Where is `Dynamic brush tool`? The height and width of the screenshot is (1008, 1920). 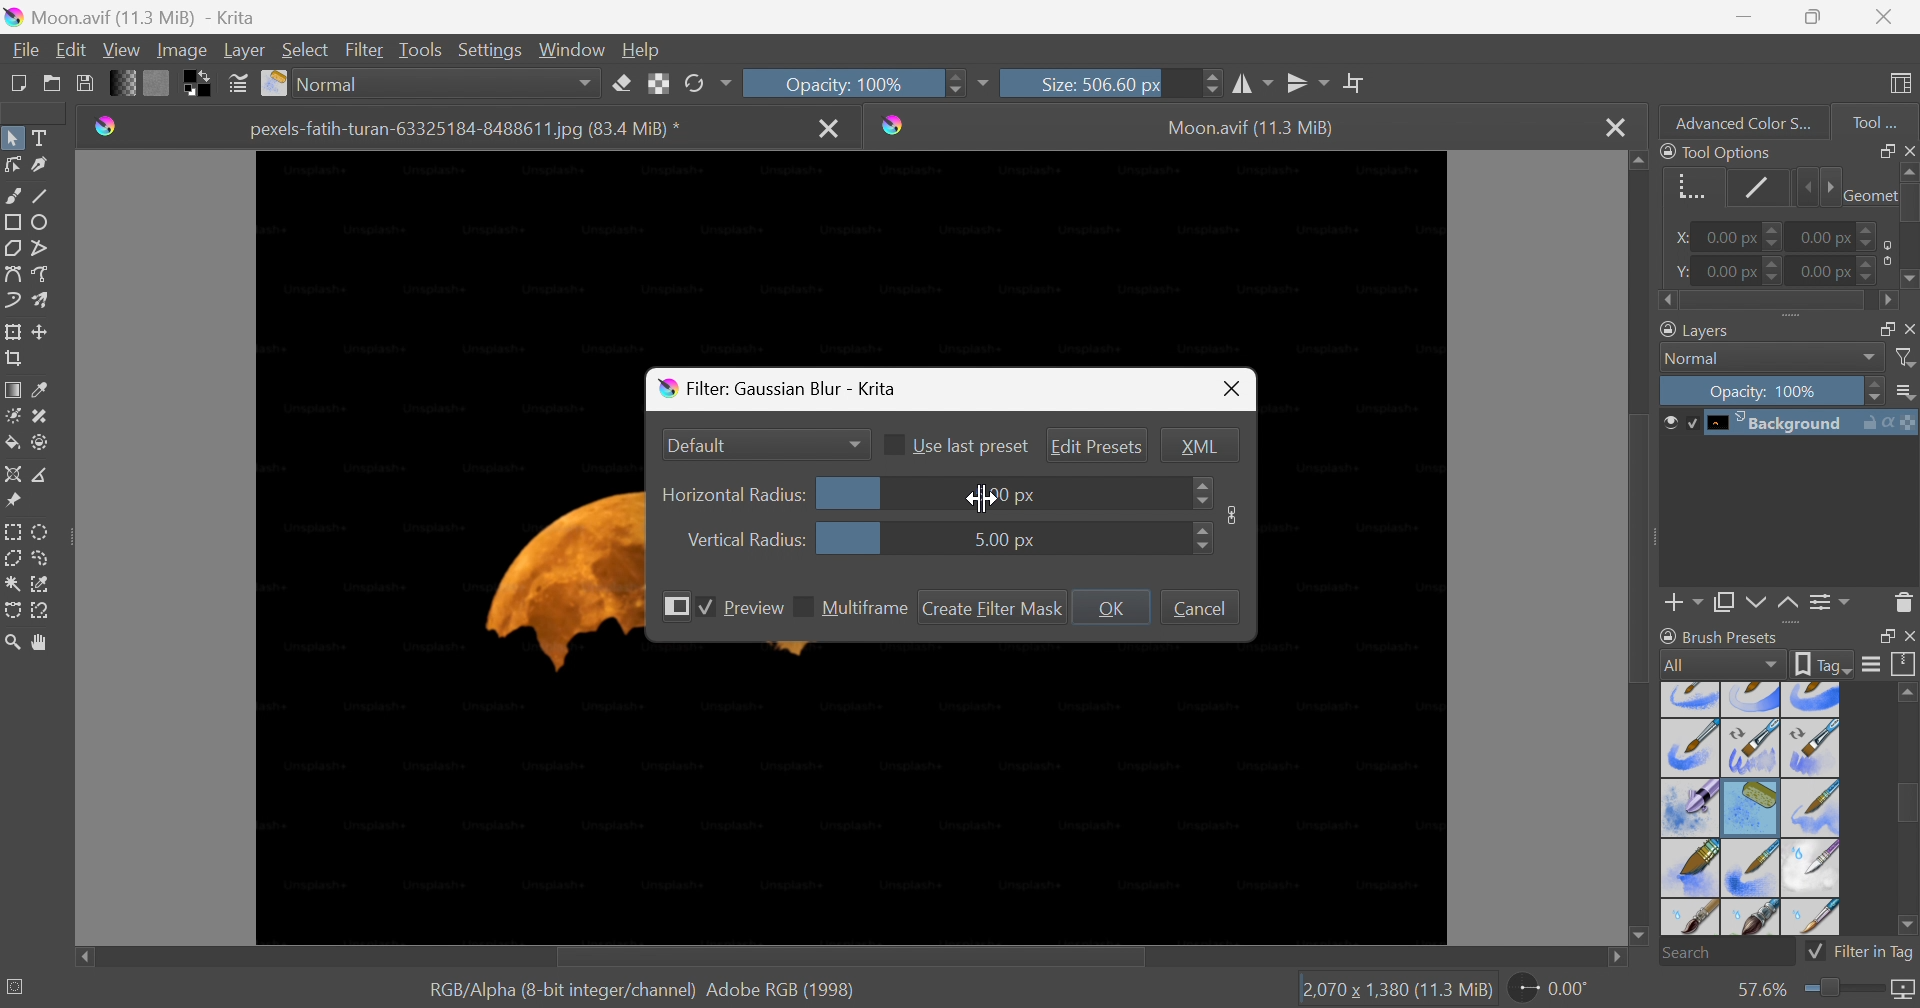 Dynamic brush tool is located at coordinates (14, 304).